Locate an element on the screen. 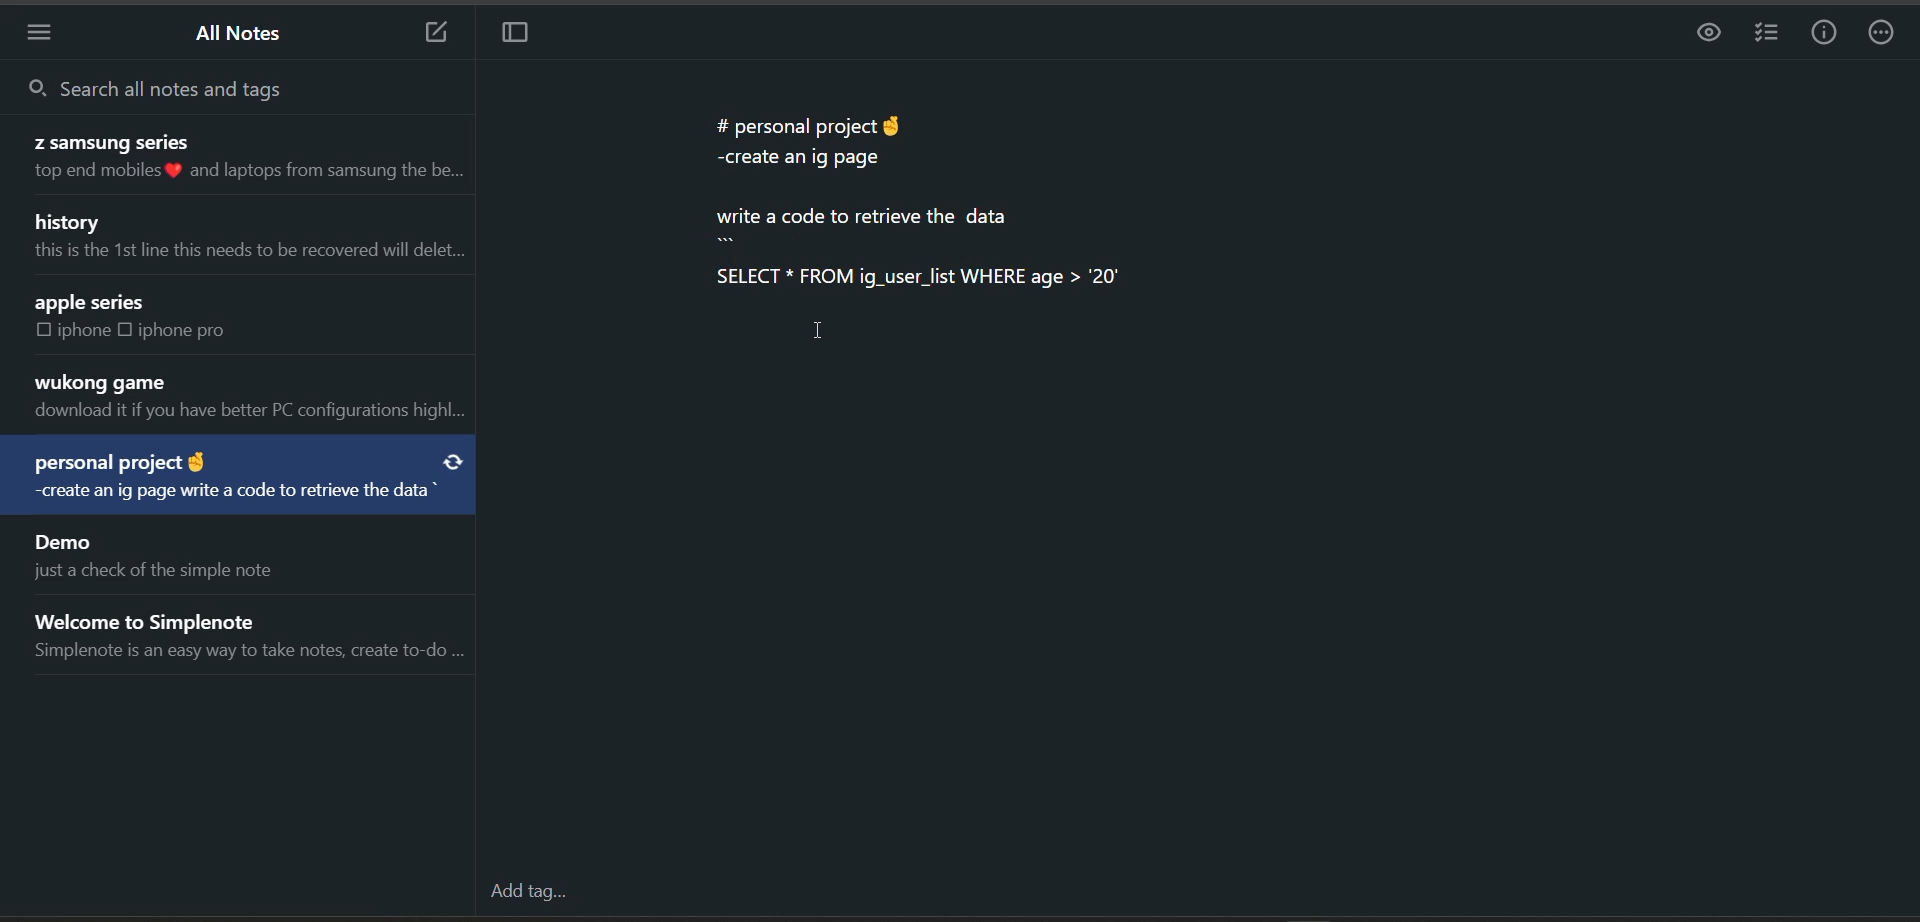 The height and width of the screenshot is (922, 1920). note title  and preview is located at coordinates (207, 317).